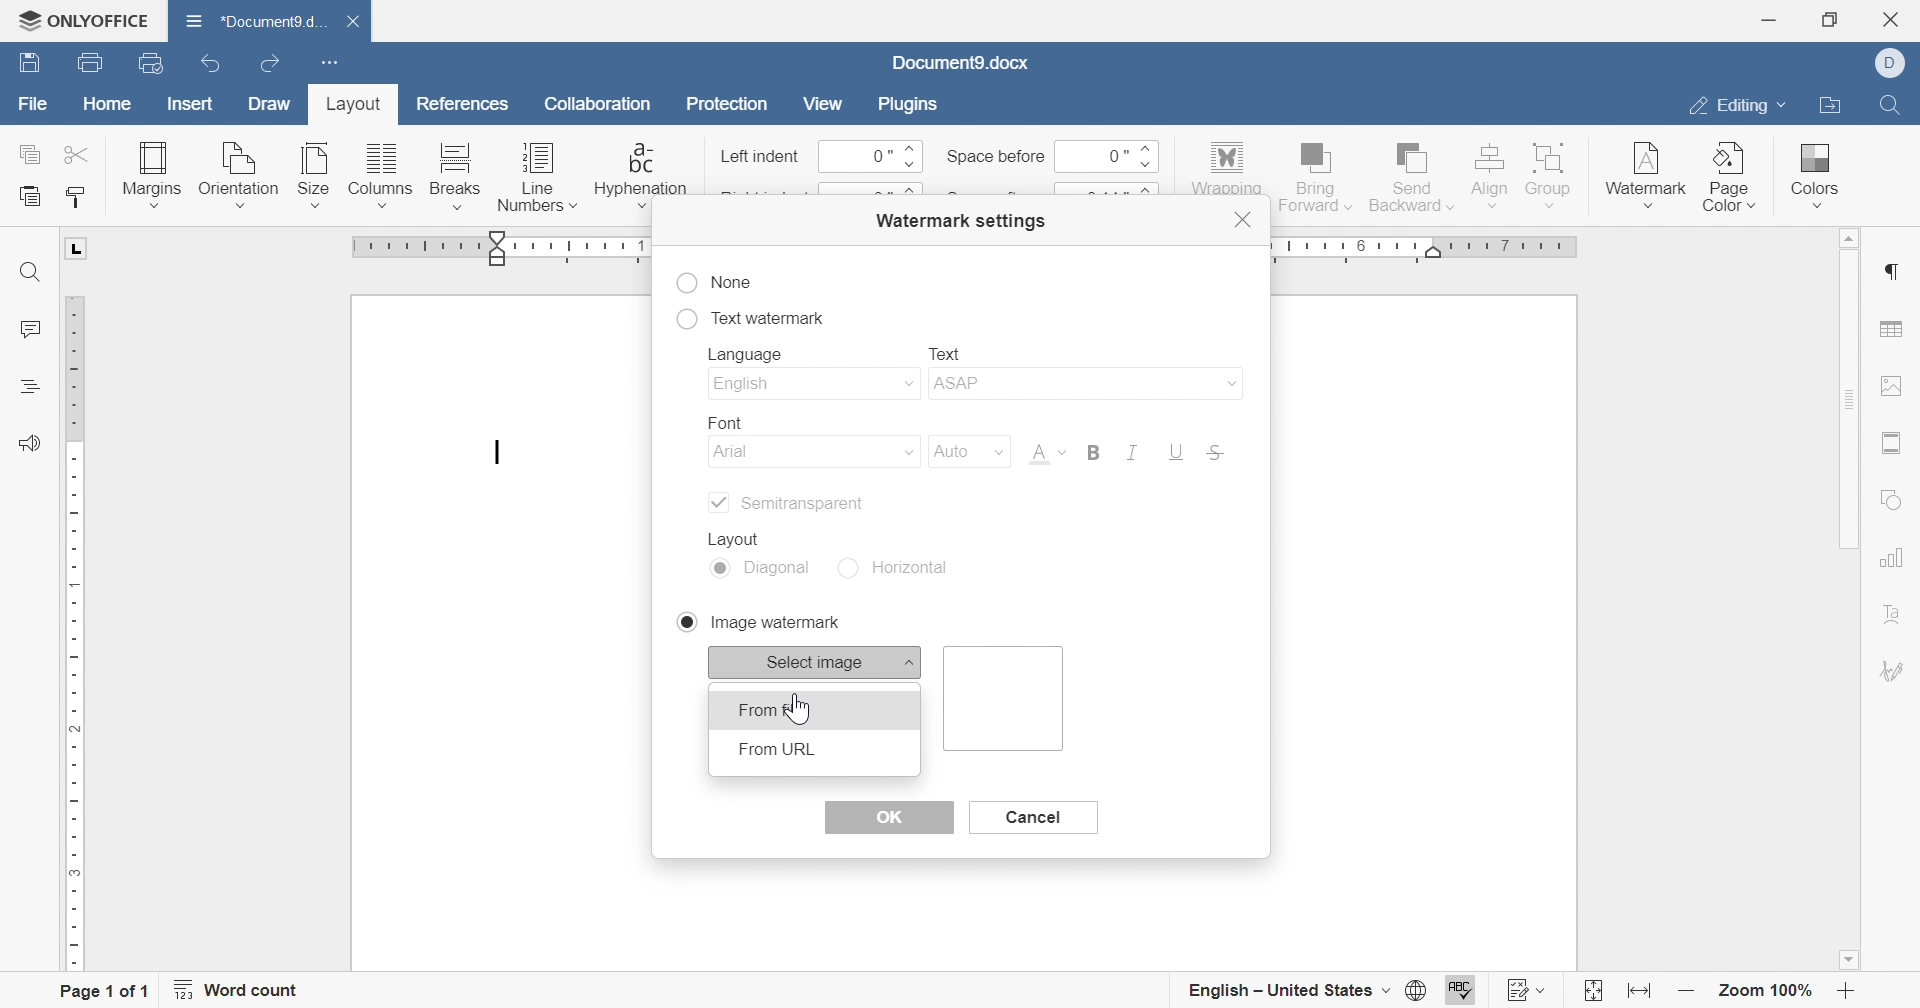 Image resolution: width=1920 pixels, height=1008 pixels. I want to click on wrapping, so click(1225, 169).